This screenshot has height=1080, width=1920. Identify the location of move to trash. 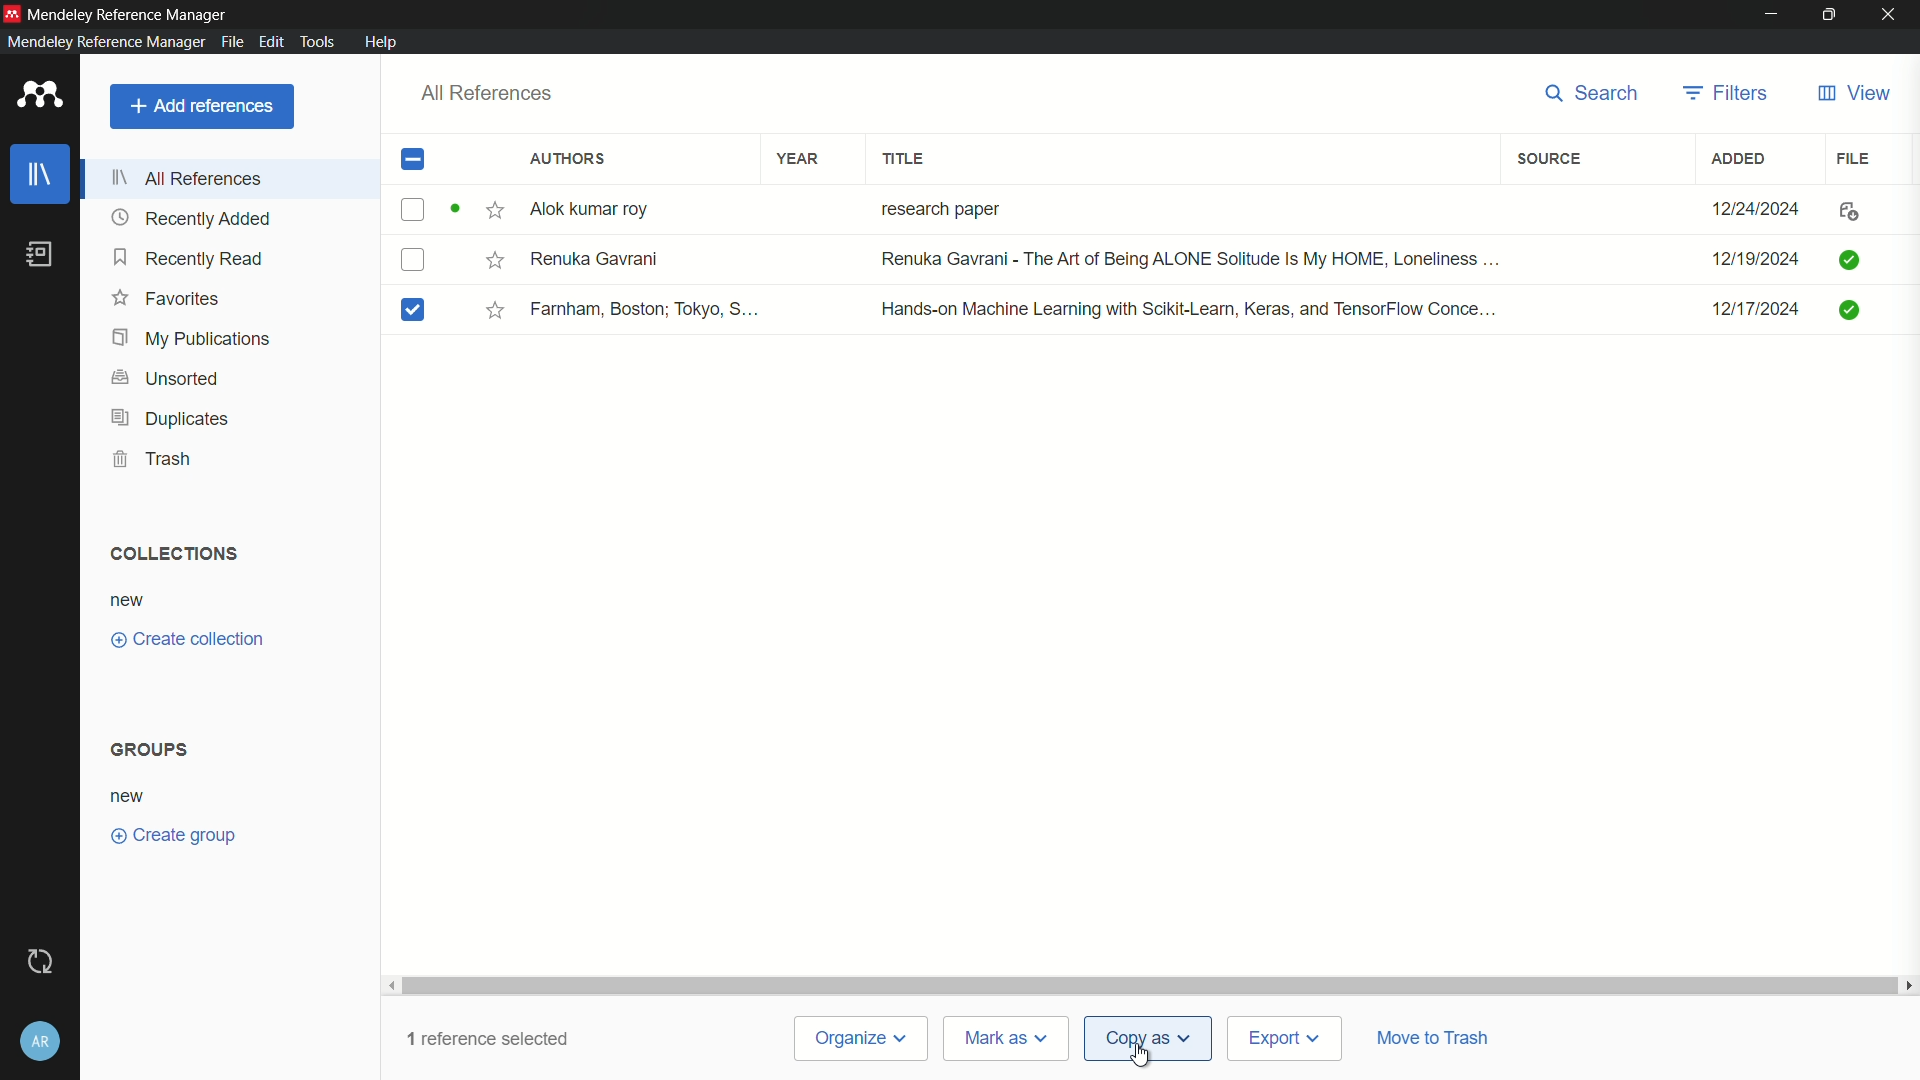
(1439, 1039).